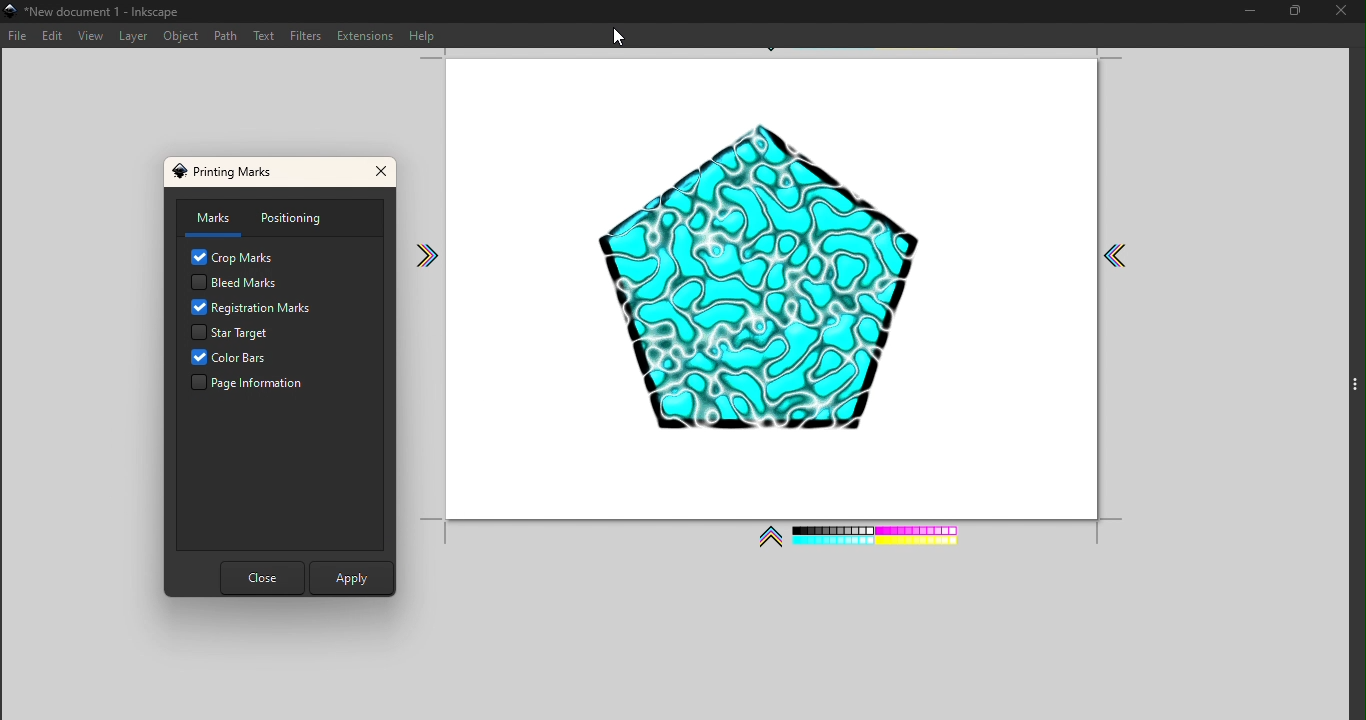 Image resolution: width=1366 pixels, height=720 pixels. Describe the element at coordinates (258, 334) in the screenshot. I see `Star Target` at that location.